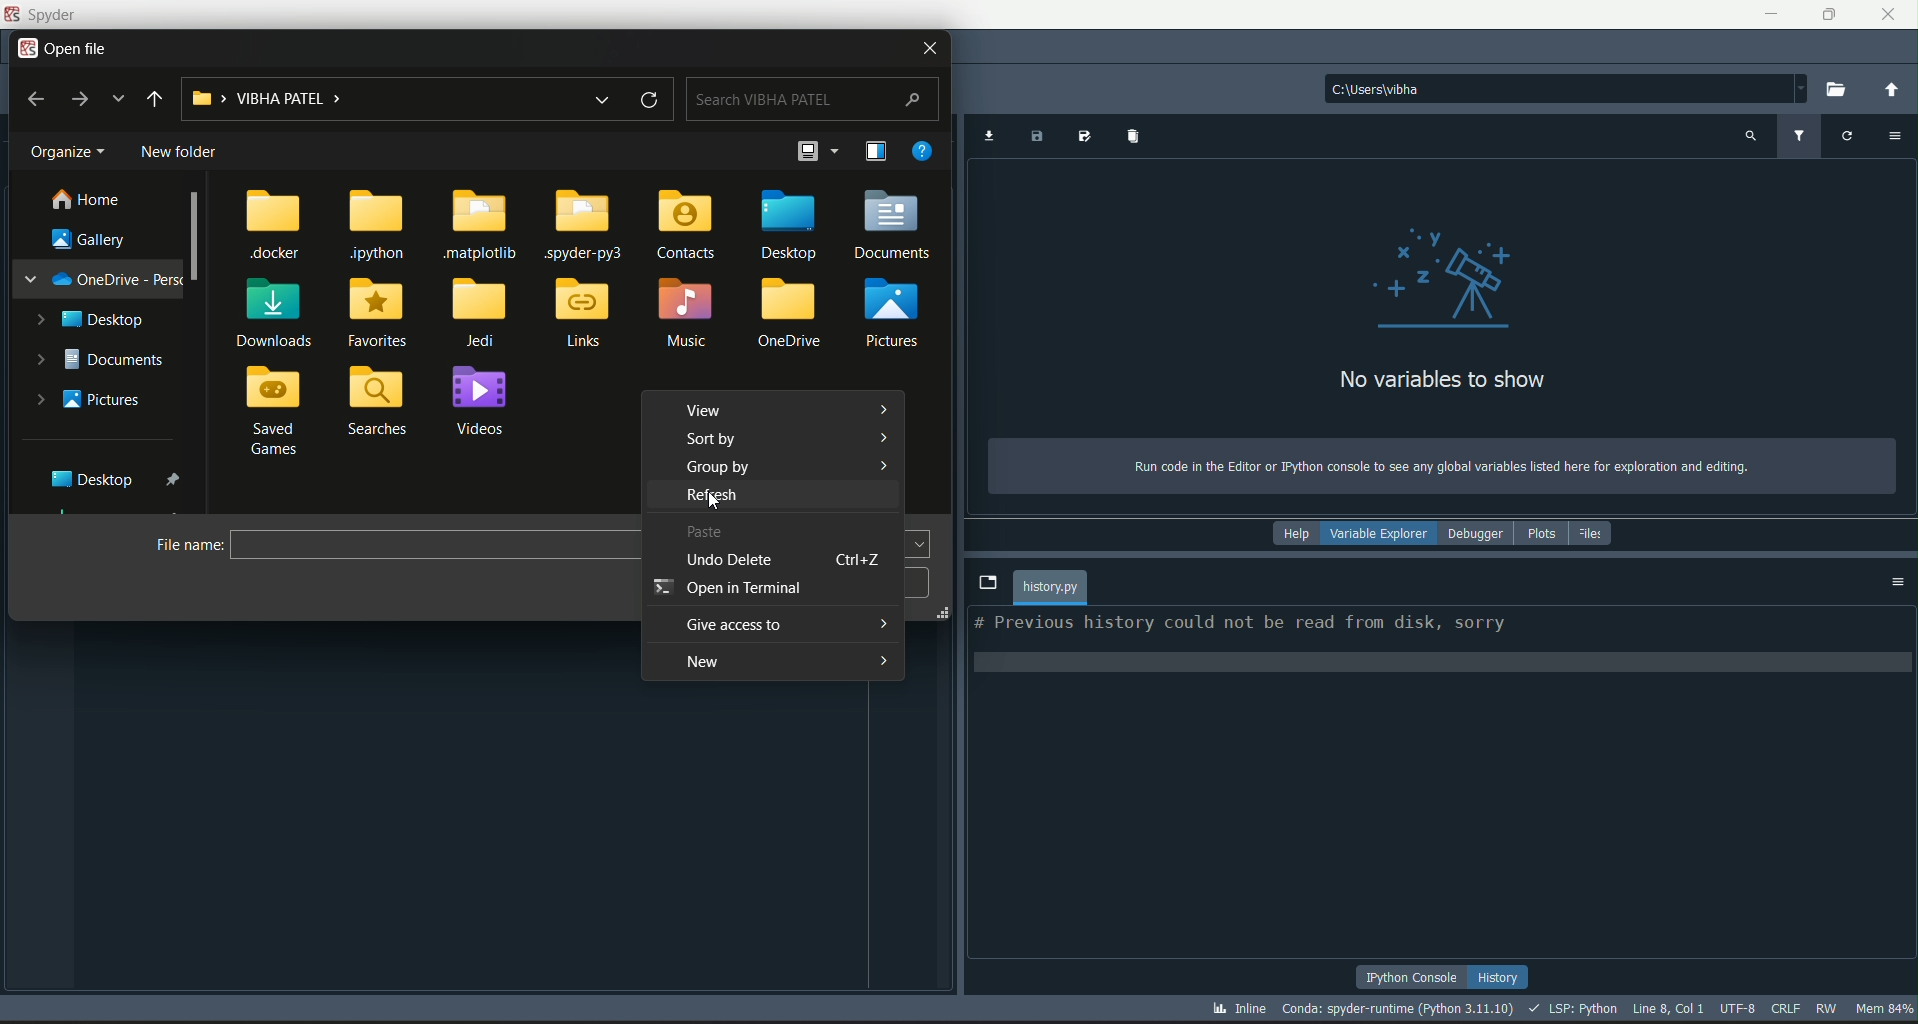 The height and width of the screenshot is (1024, 1918). Describe the element at coordinates (155, 99) in the screenshot. I see `upto desktop` at that location.